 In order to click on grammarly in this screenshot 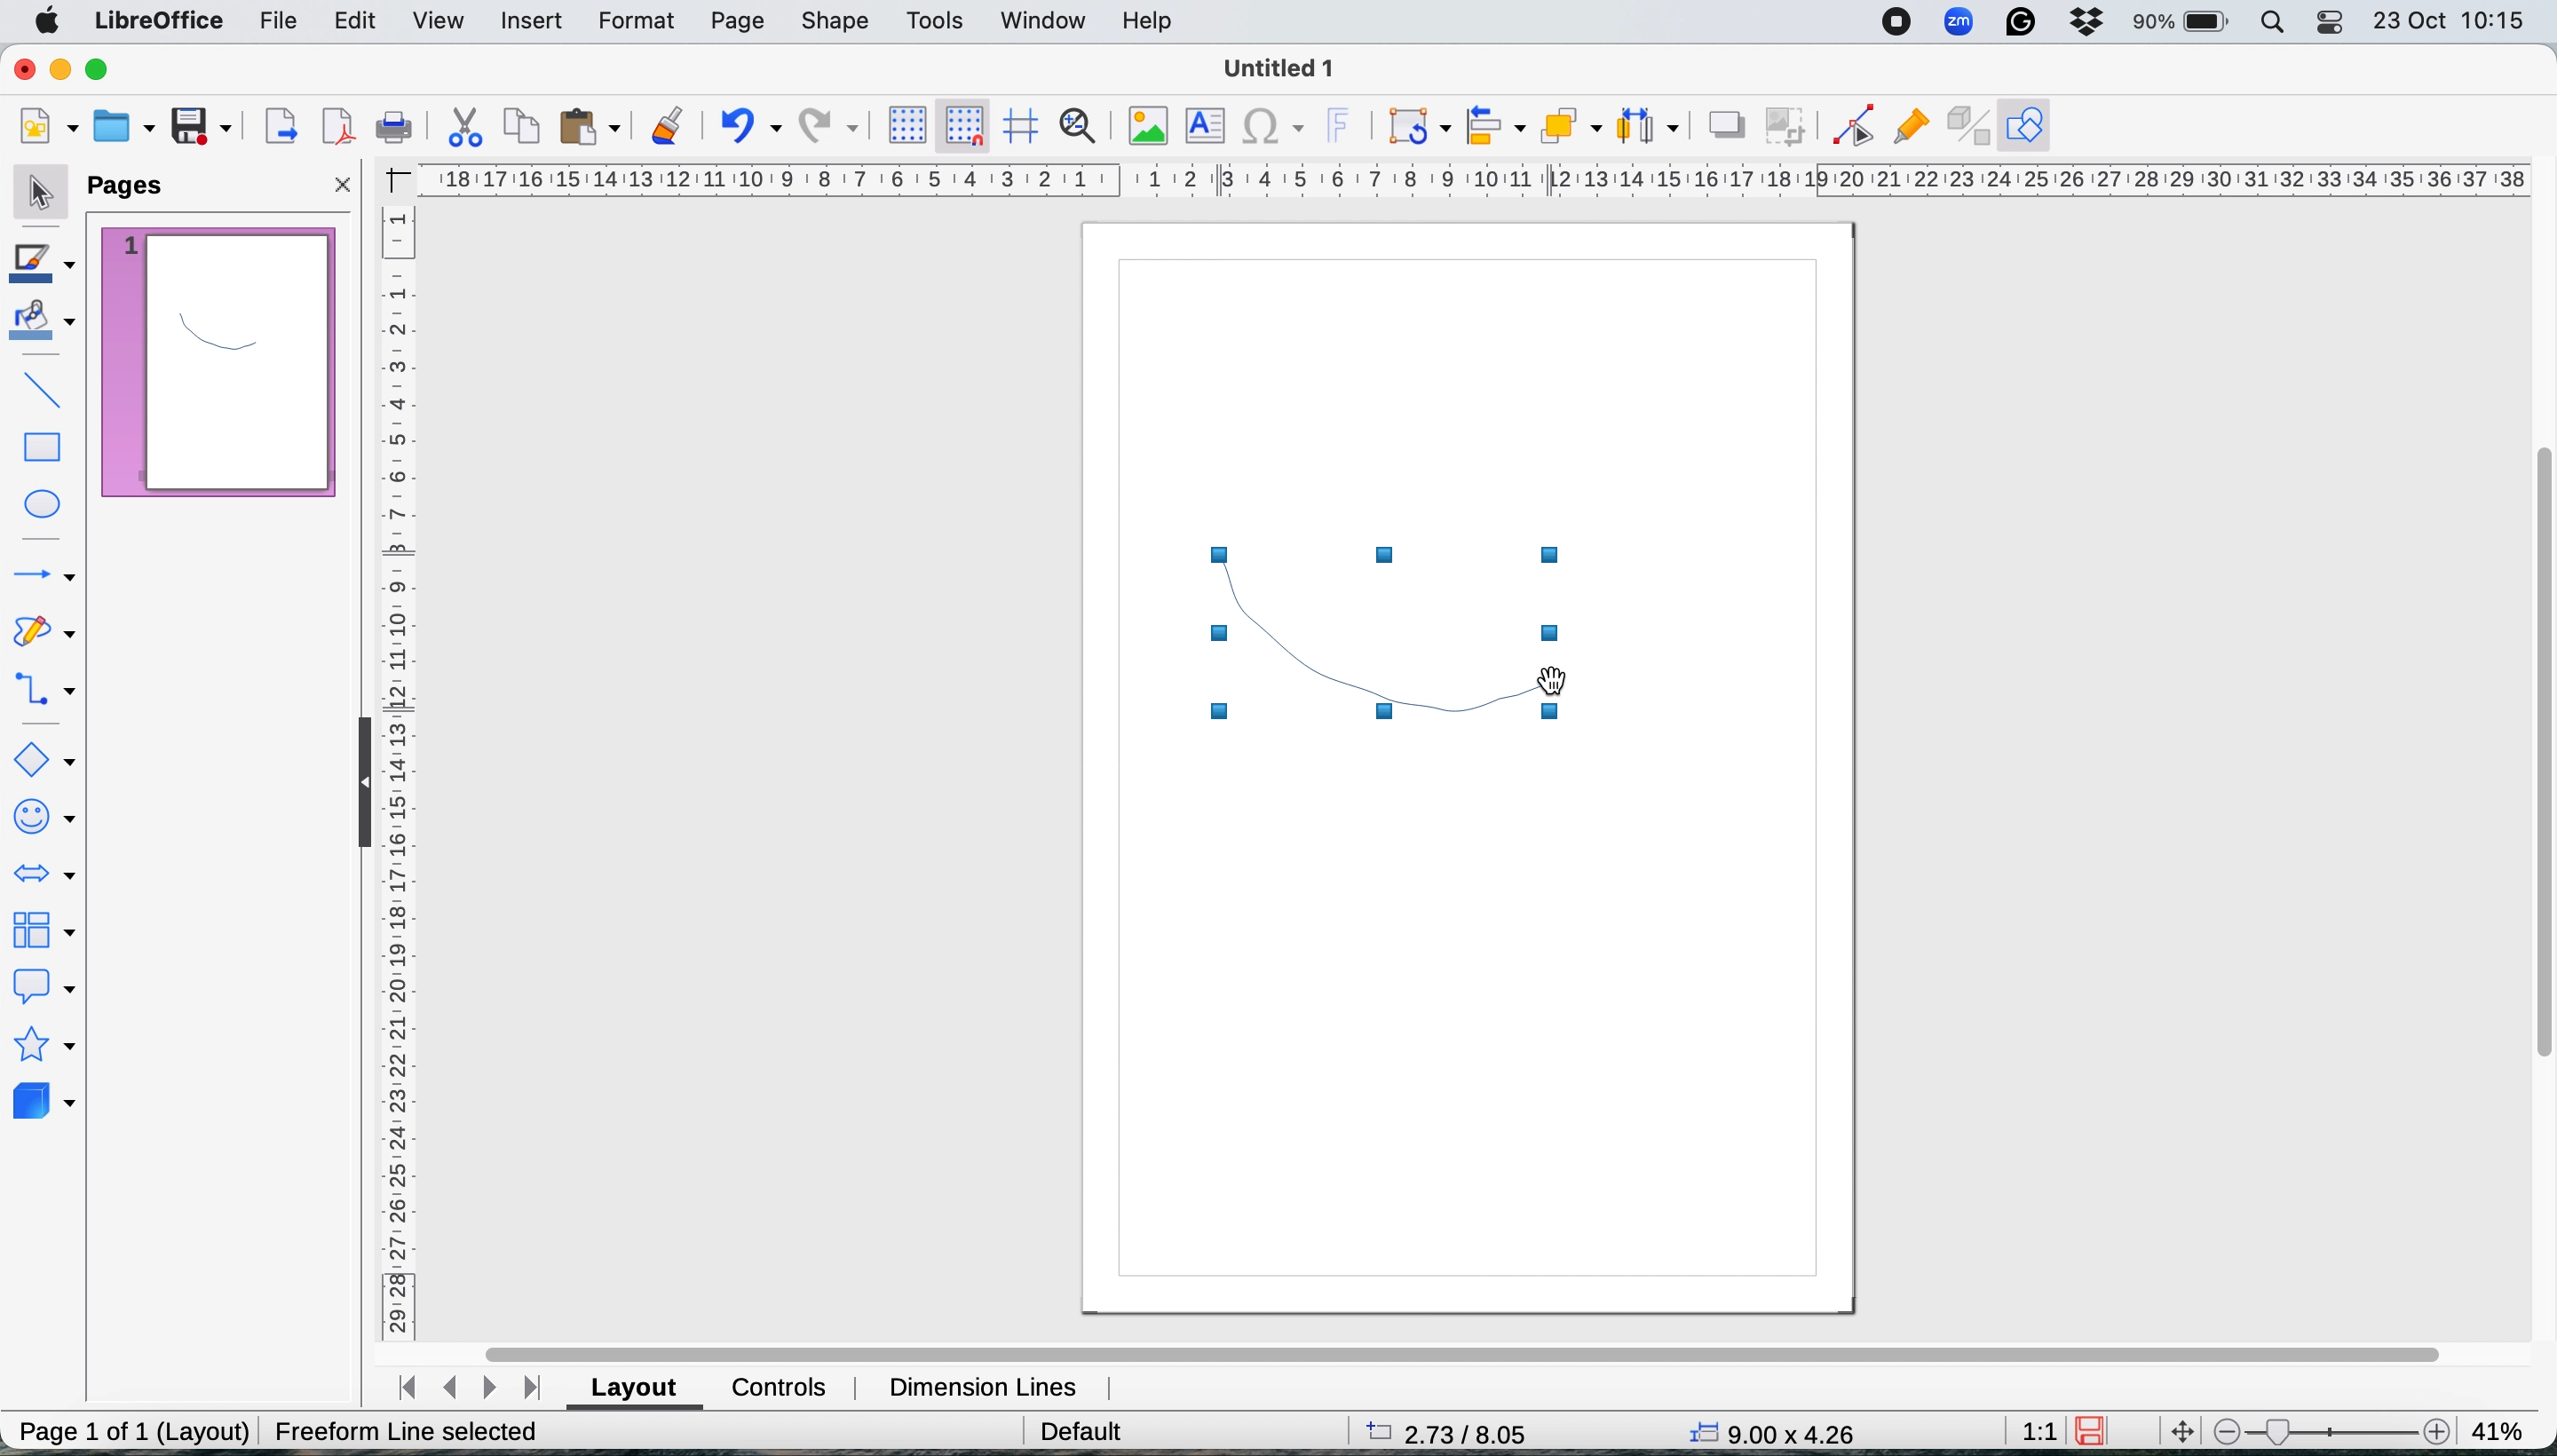, I will do `click(2019, 21)`.